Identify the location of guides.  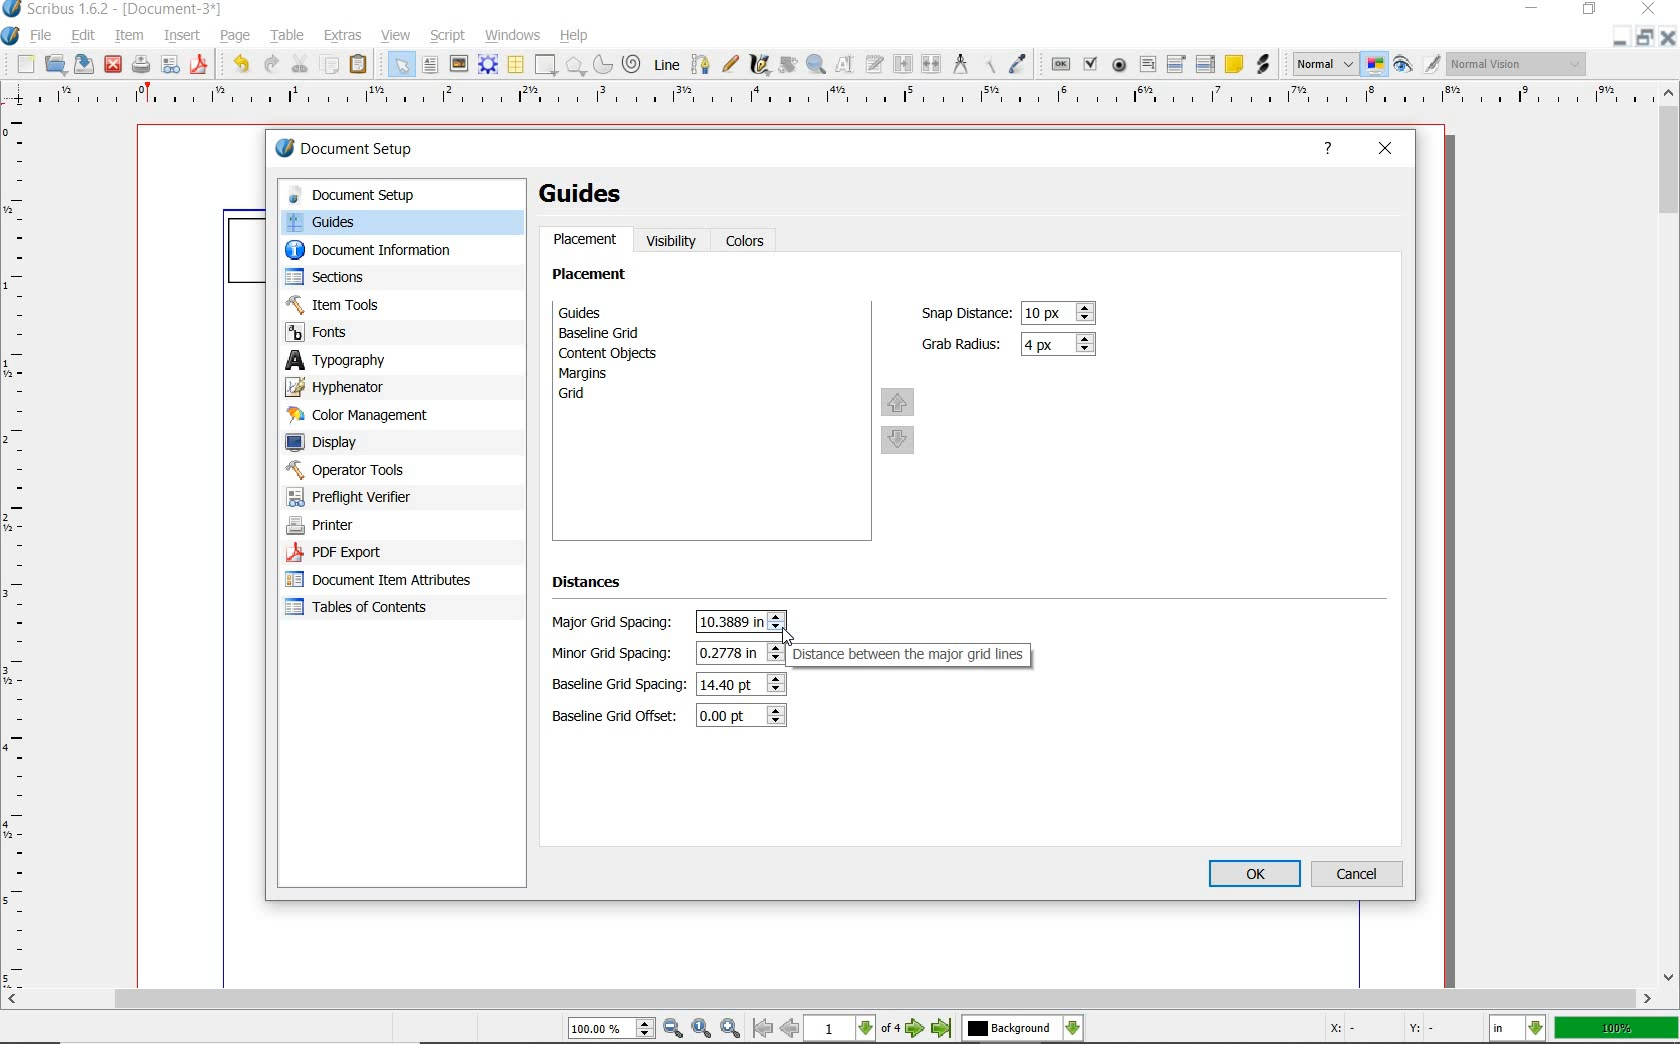
(400, 224).